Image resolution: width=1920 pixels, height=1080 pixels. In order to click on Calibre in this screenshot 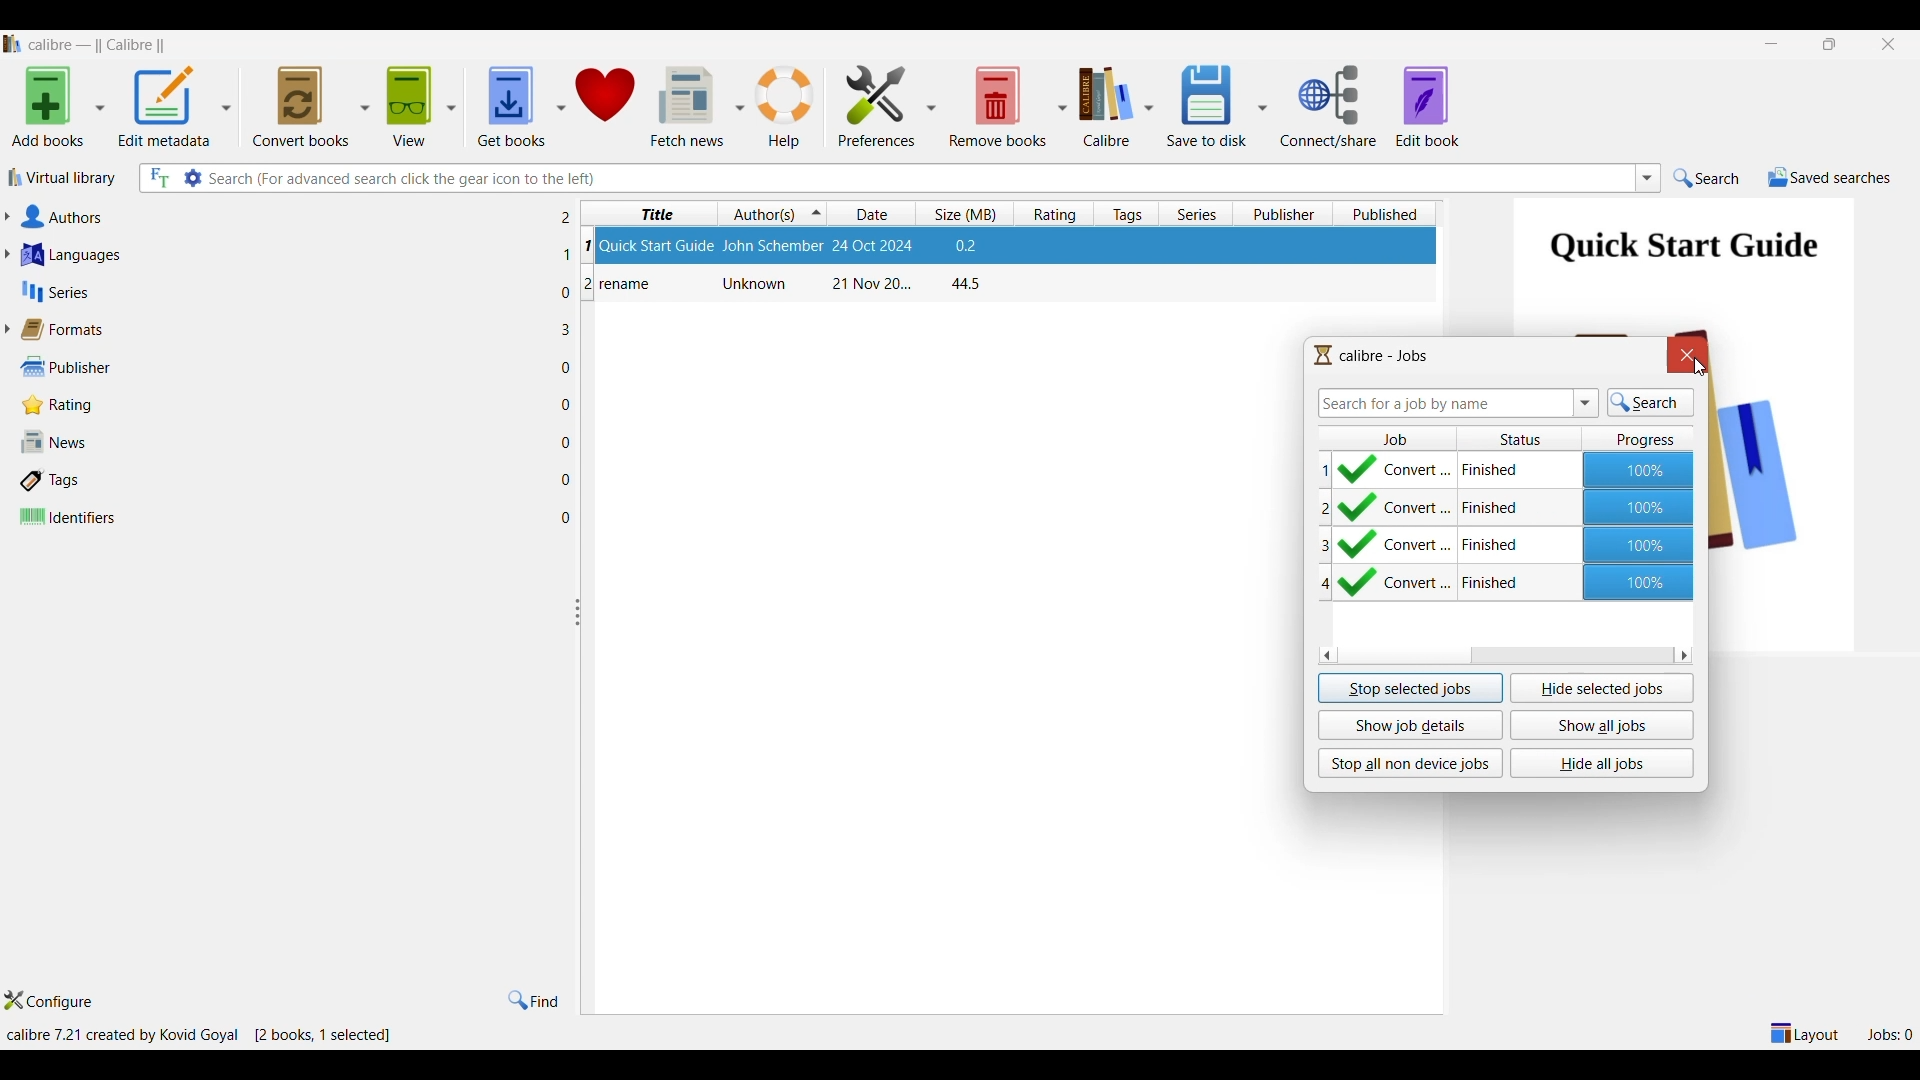, I will do `click(1105, 108)`.